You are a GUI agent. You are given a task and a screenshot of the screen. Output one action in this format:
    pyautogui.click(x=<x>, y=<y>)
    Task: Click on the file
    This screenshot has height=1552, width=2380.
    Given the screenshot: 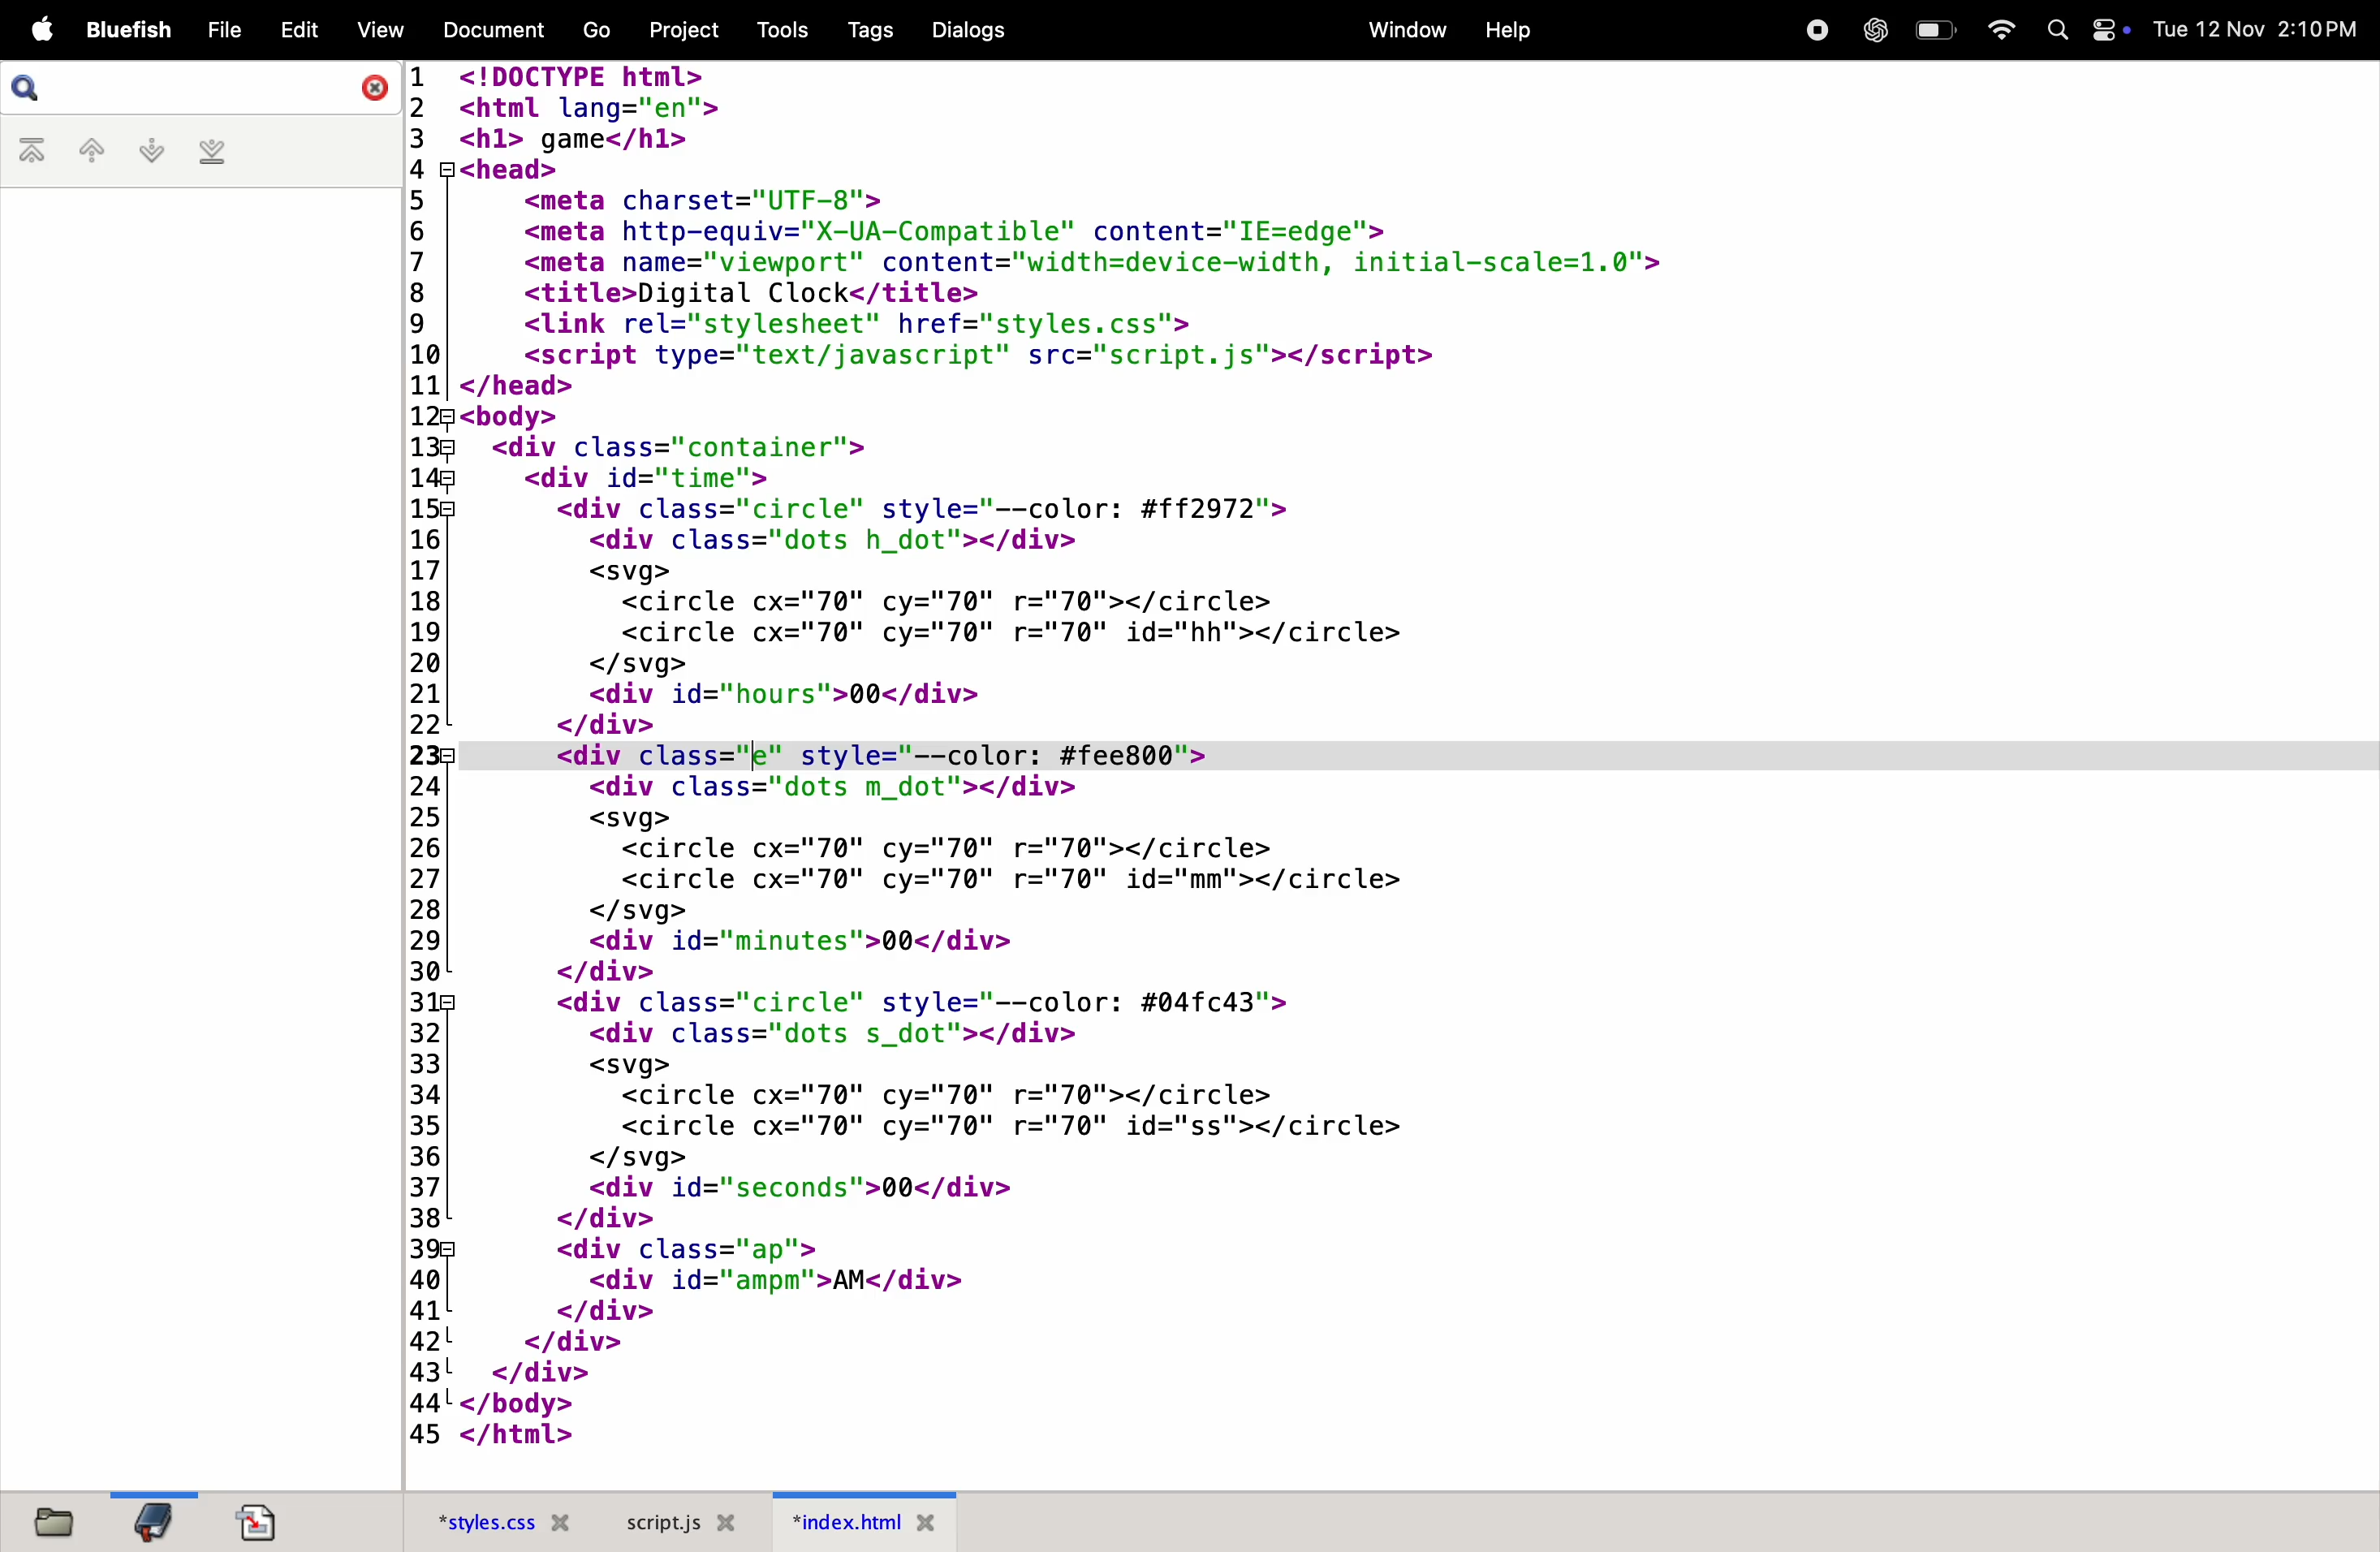 What is the action you would take?
    pyautogui.click(x=222, y=29)
    